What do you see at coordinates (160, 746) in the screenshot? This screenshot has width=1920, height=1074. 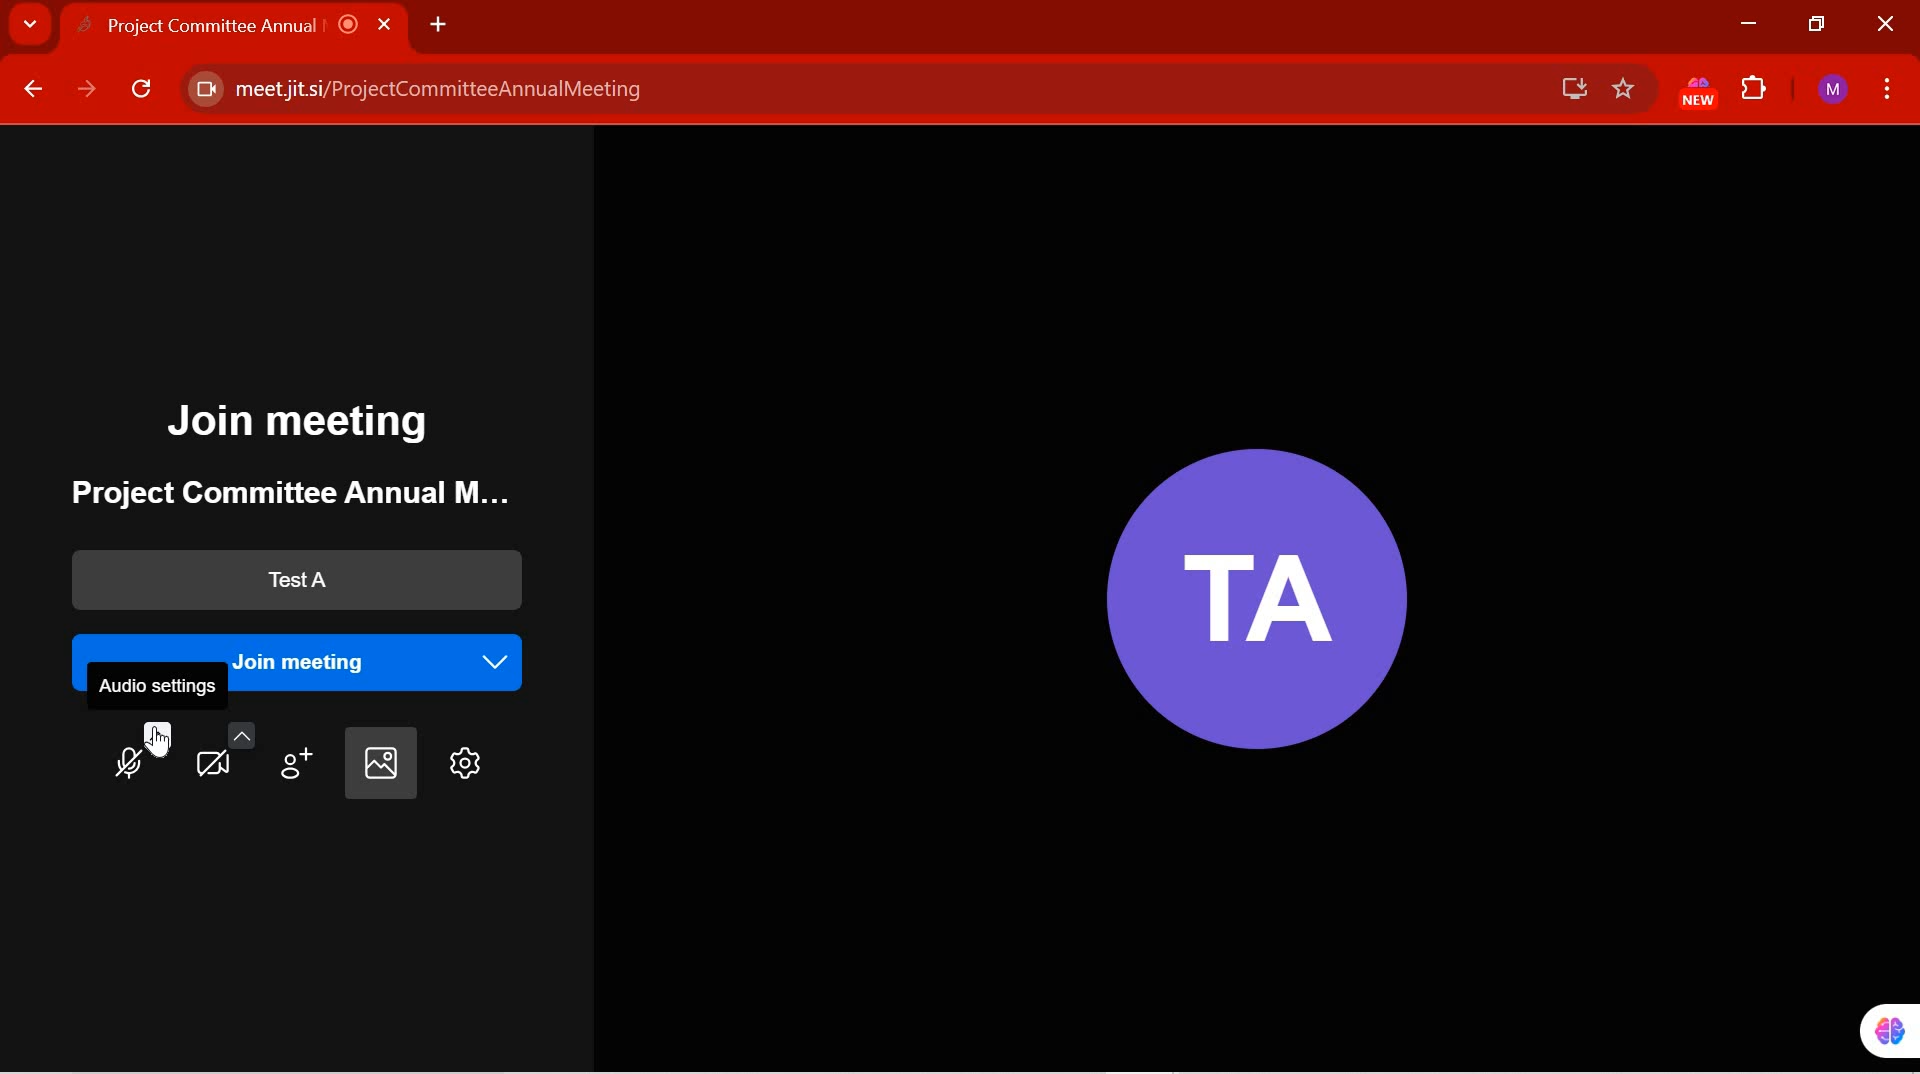 I see `cursor` at bounding box center [160, 746].